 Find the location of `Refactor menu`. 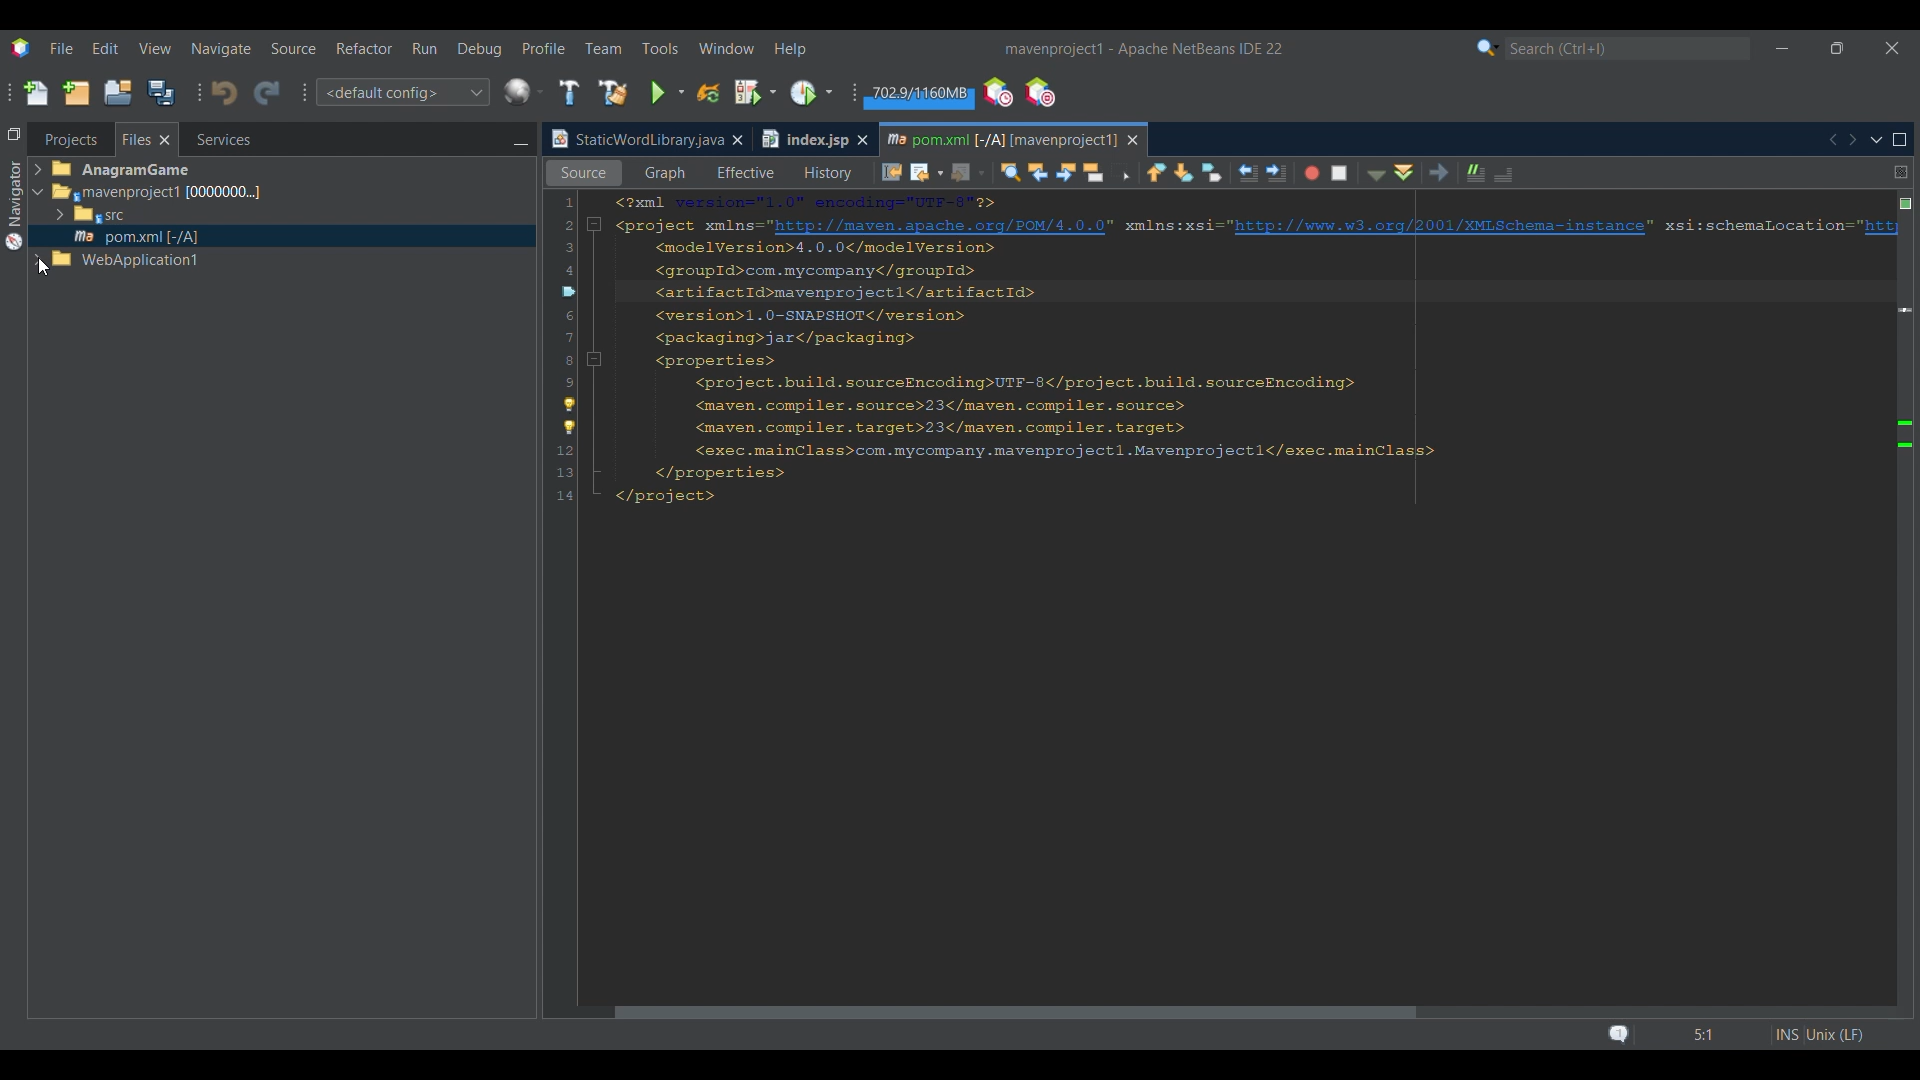

Refactor menu is located at coordinates (363, 48).